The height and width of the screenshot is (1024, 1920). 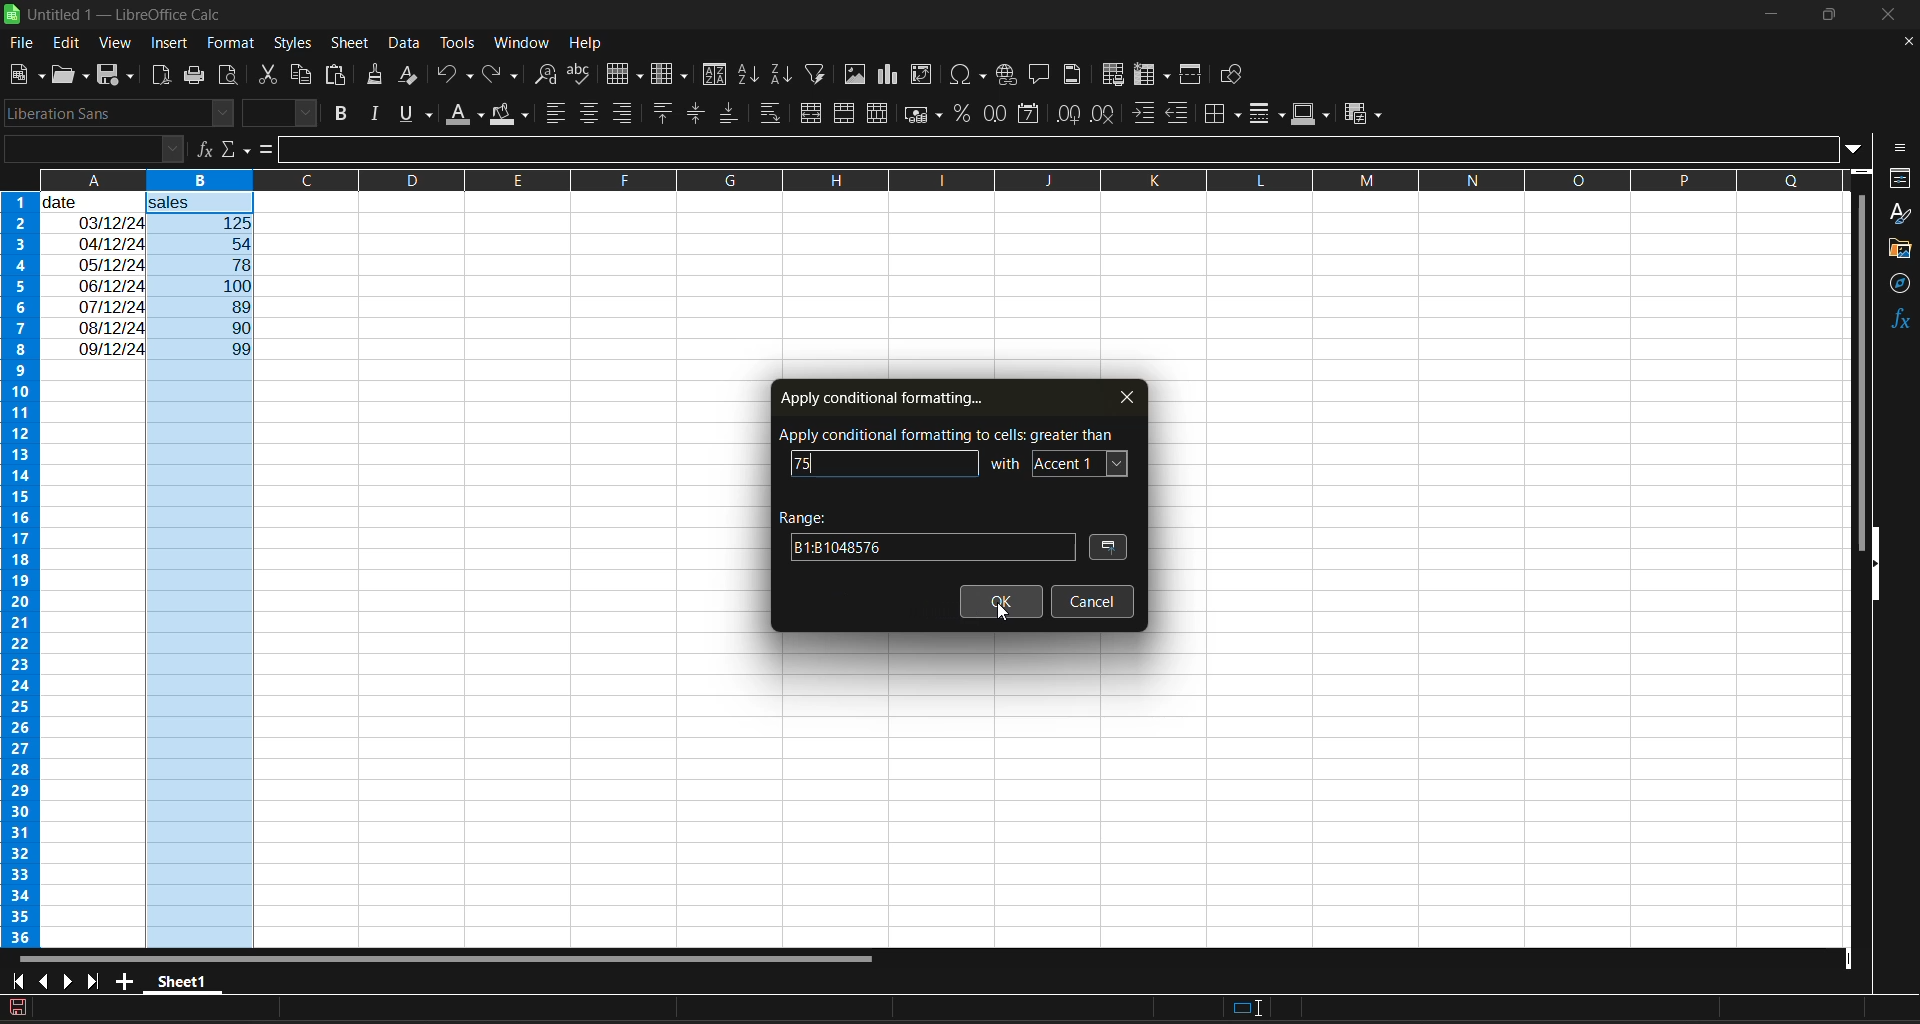 I want to click on headers and footers, so click(x=1078, y=74).